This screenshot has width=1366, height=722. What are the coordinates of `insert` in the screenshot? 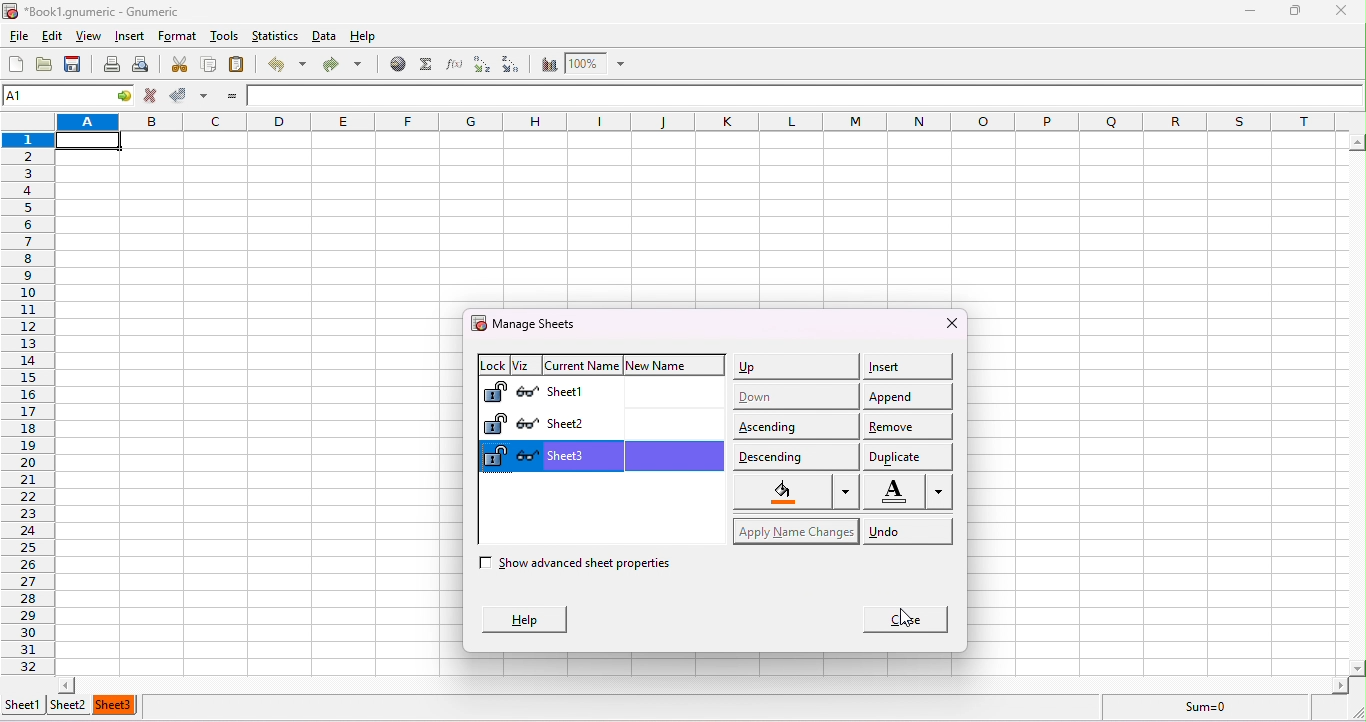 It's located at (907, 366).